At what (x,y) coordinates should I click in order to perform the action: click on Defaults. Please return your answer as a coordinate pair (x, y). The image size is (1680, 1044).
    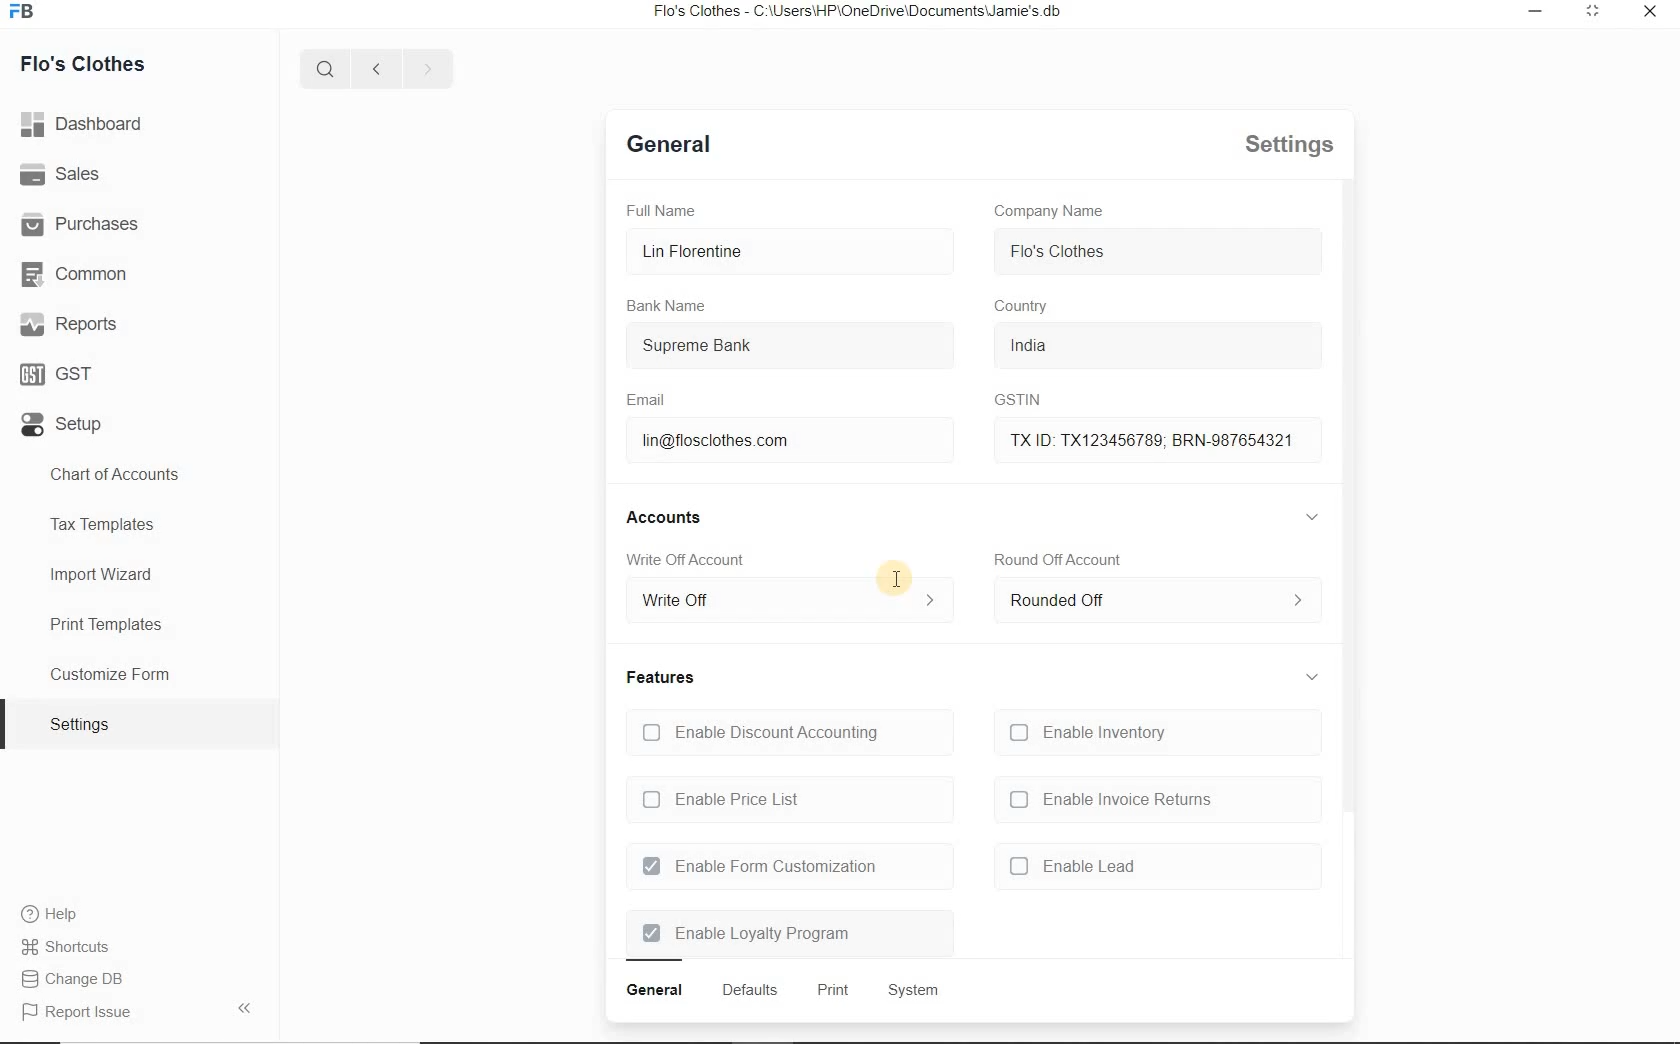
    Looking at the image, I should click on (753, 990).